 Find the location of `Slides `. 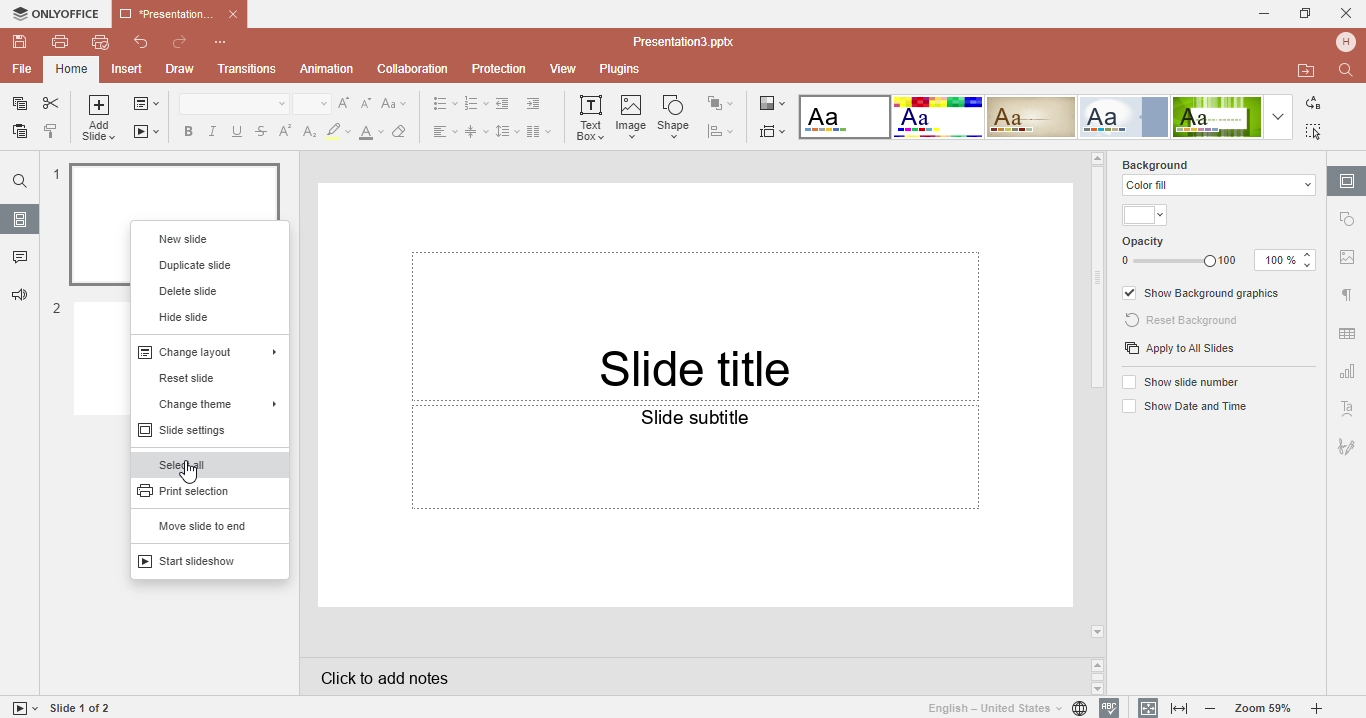

Slides  is located at coordinates (20, 219).